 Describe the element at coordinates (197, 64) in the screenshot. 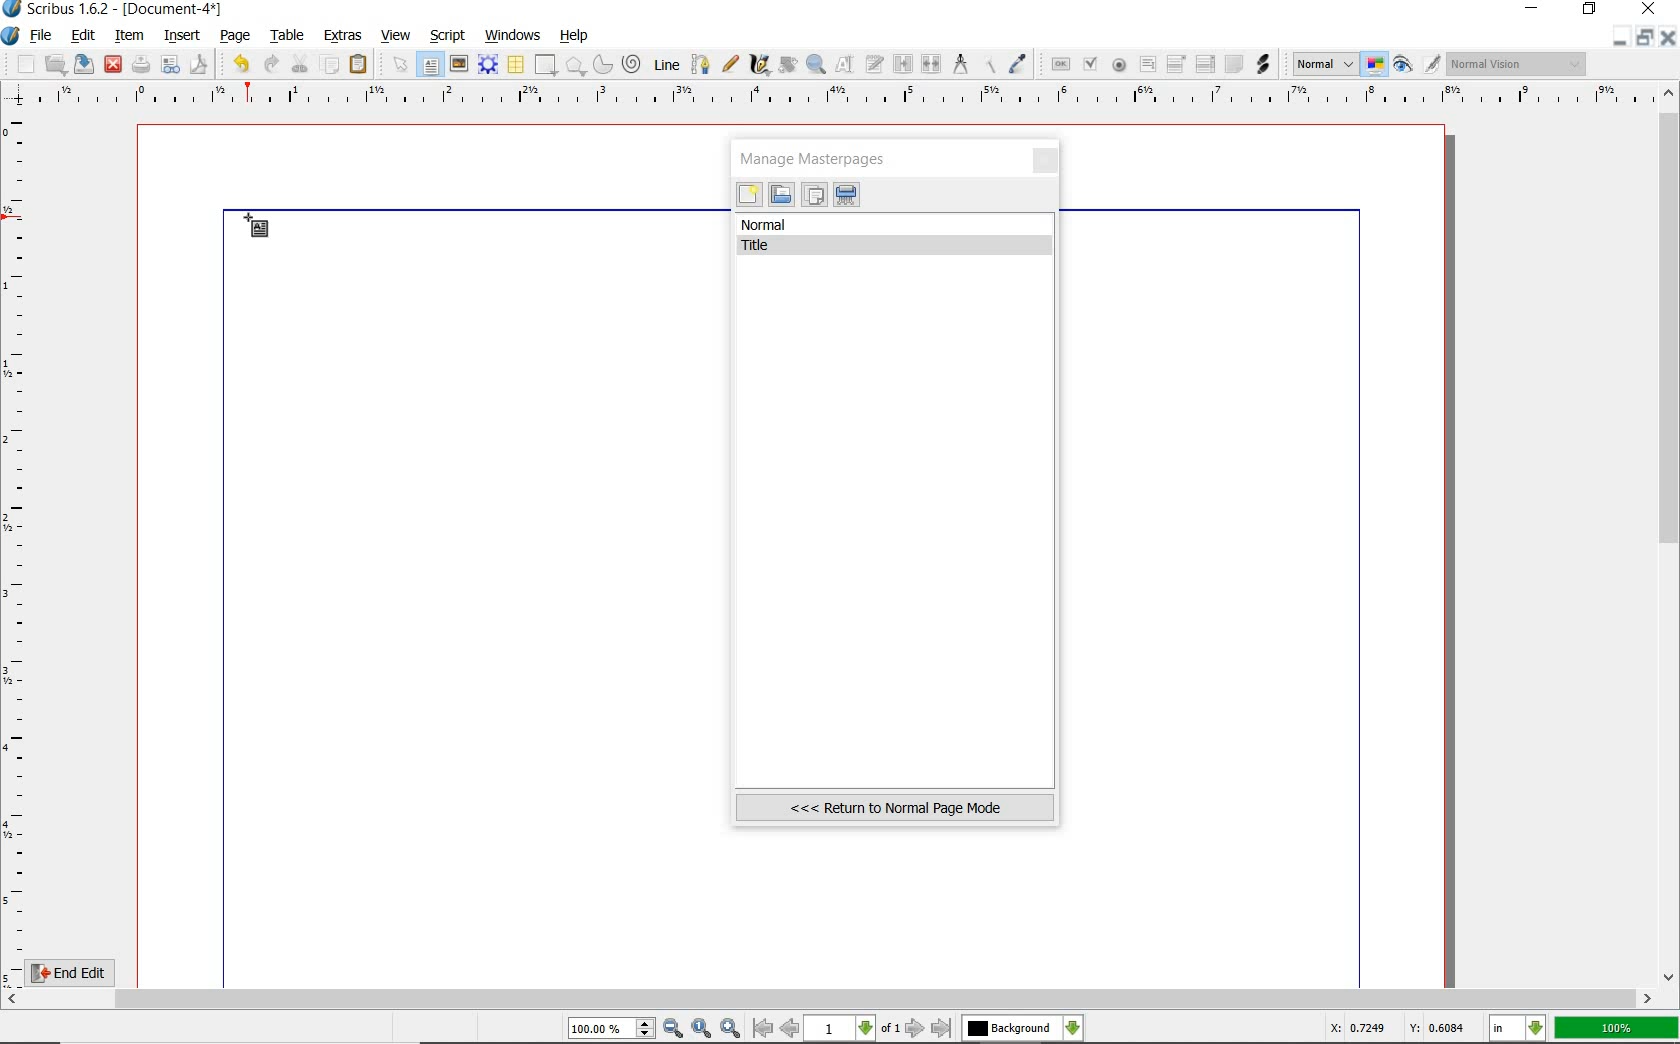

I see `save as pdf` at that location.